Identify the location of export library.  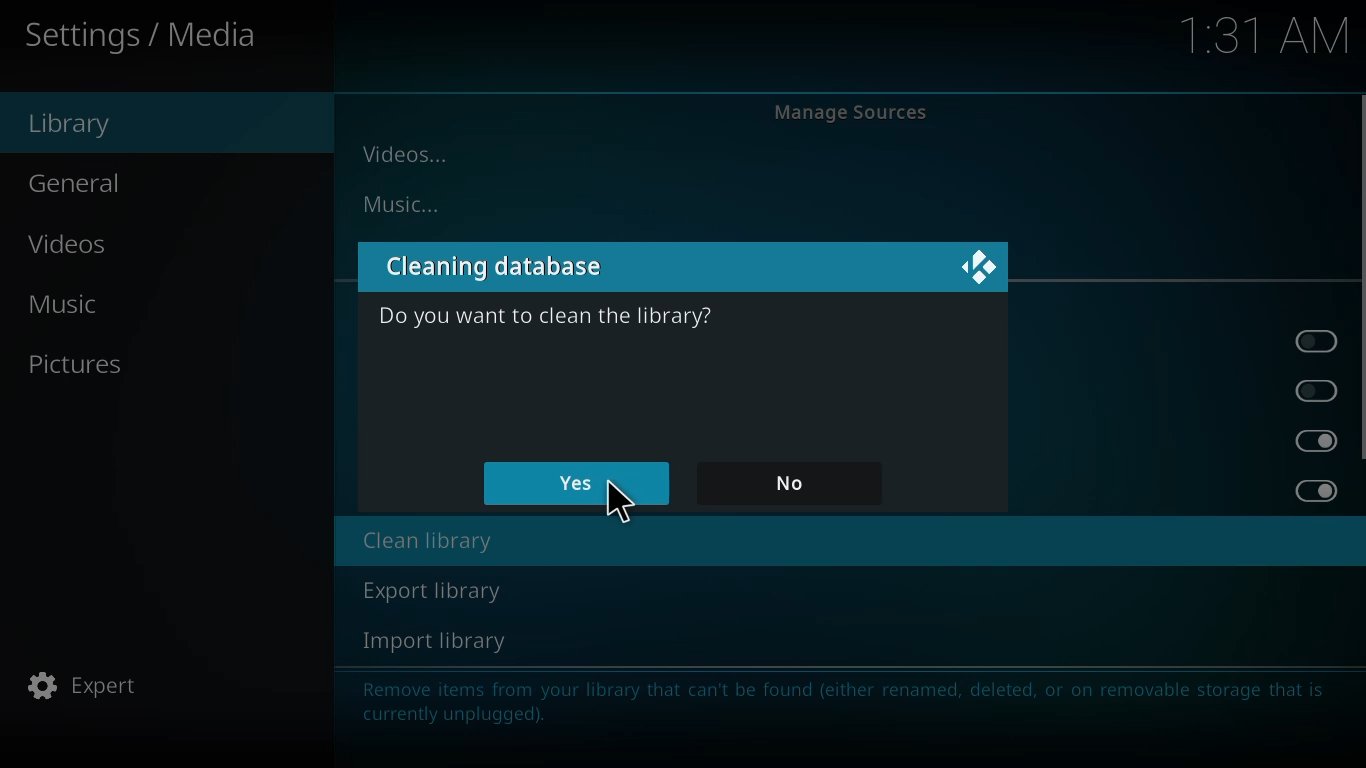
(430, 591).